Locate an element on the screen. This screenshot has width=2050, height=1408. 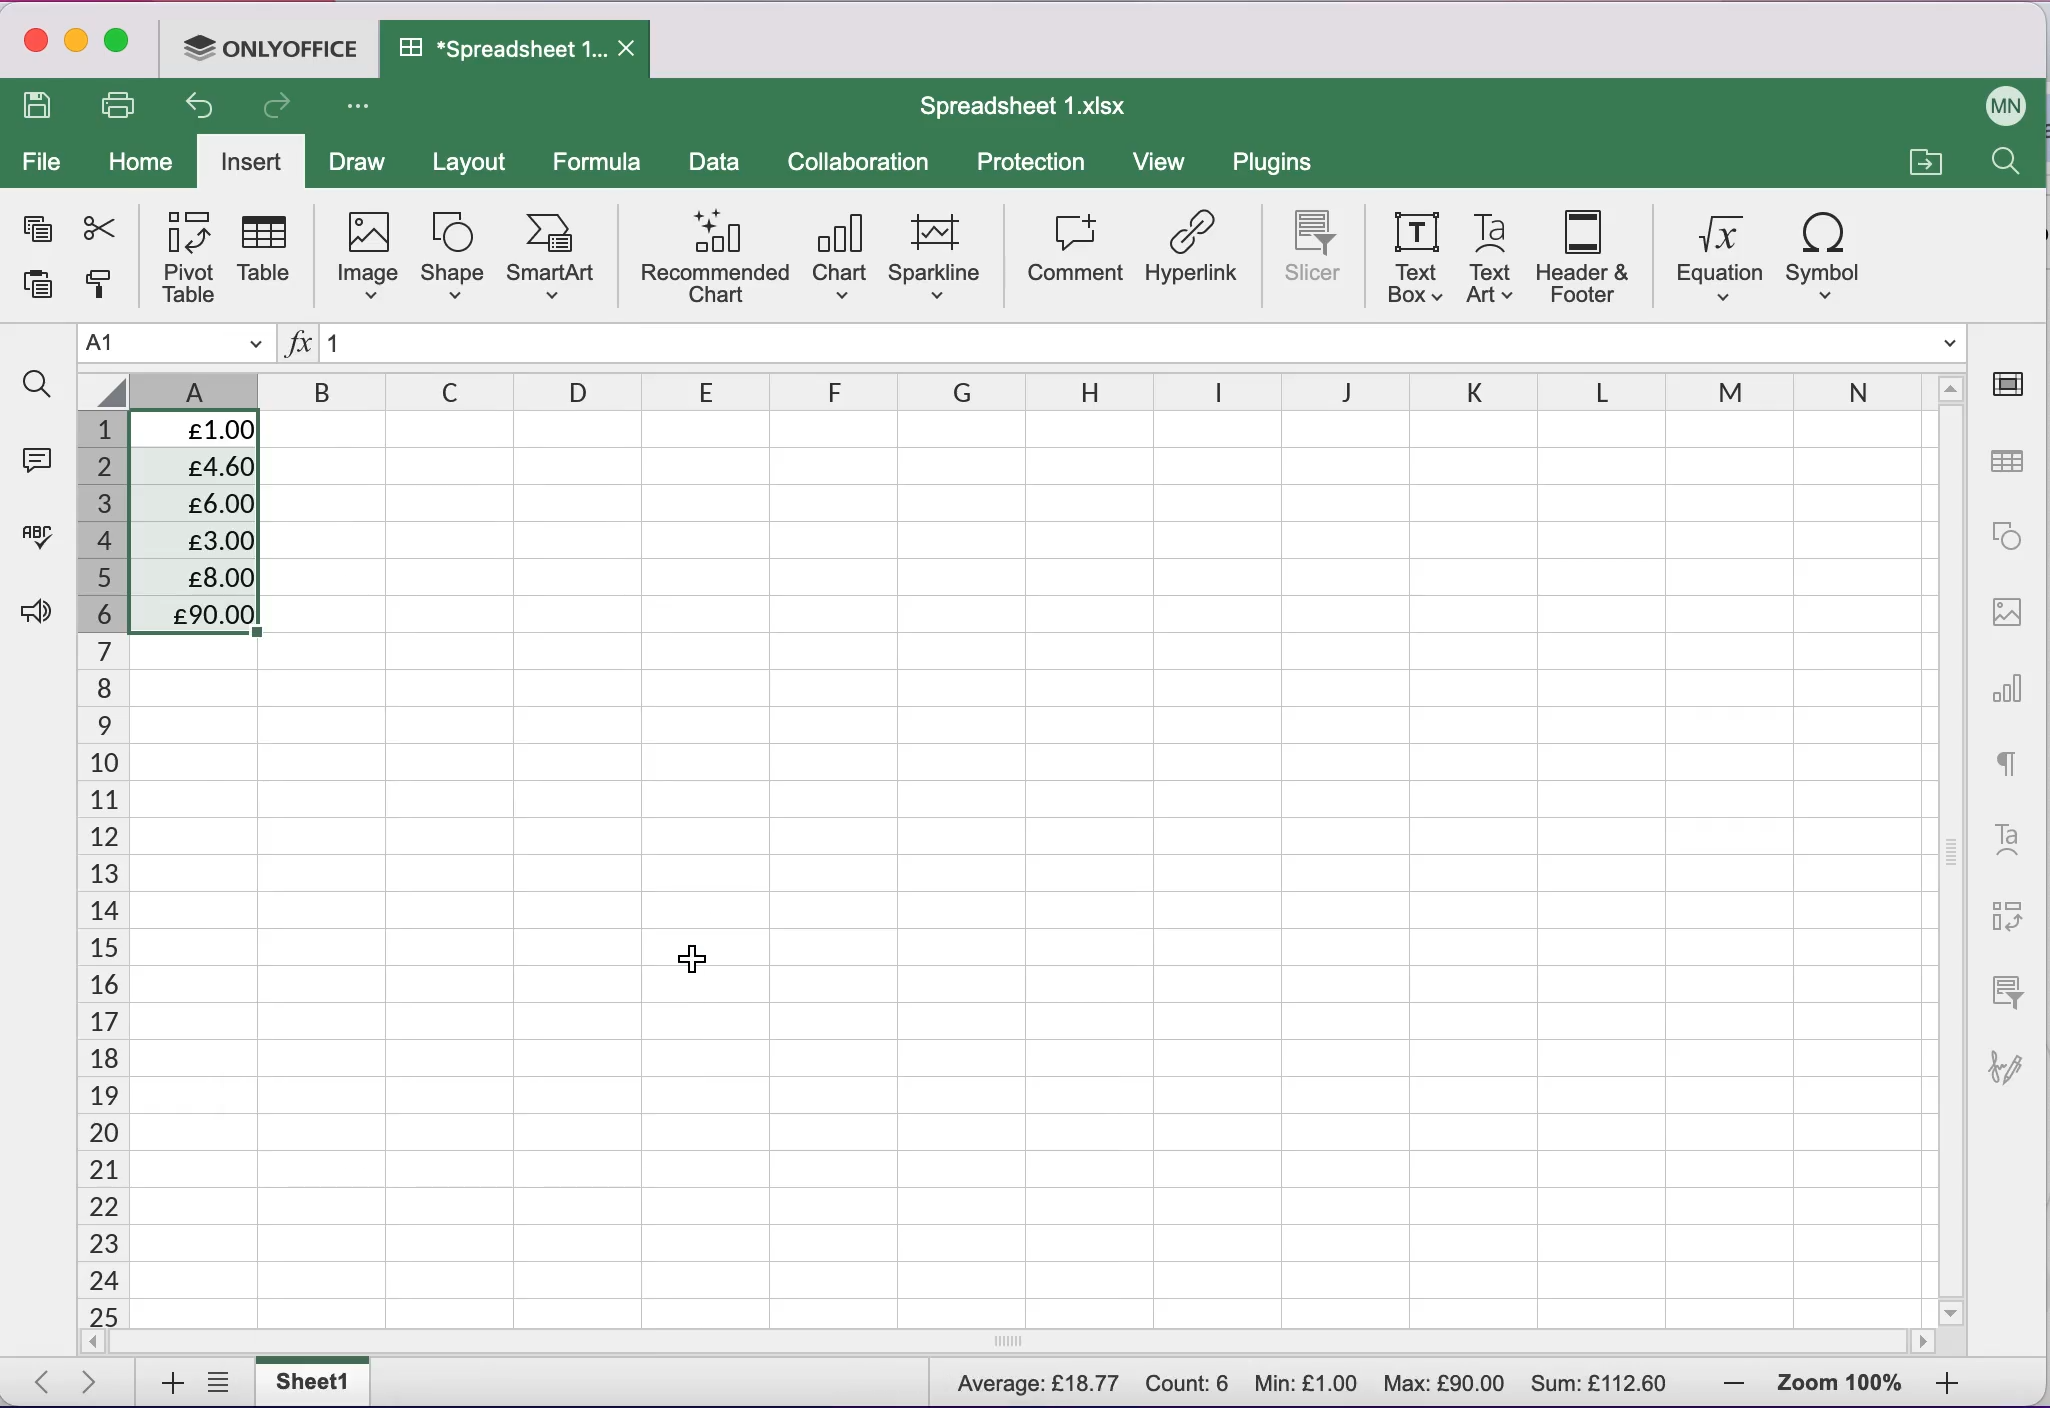
minimize is located at coordinates (78, 44).